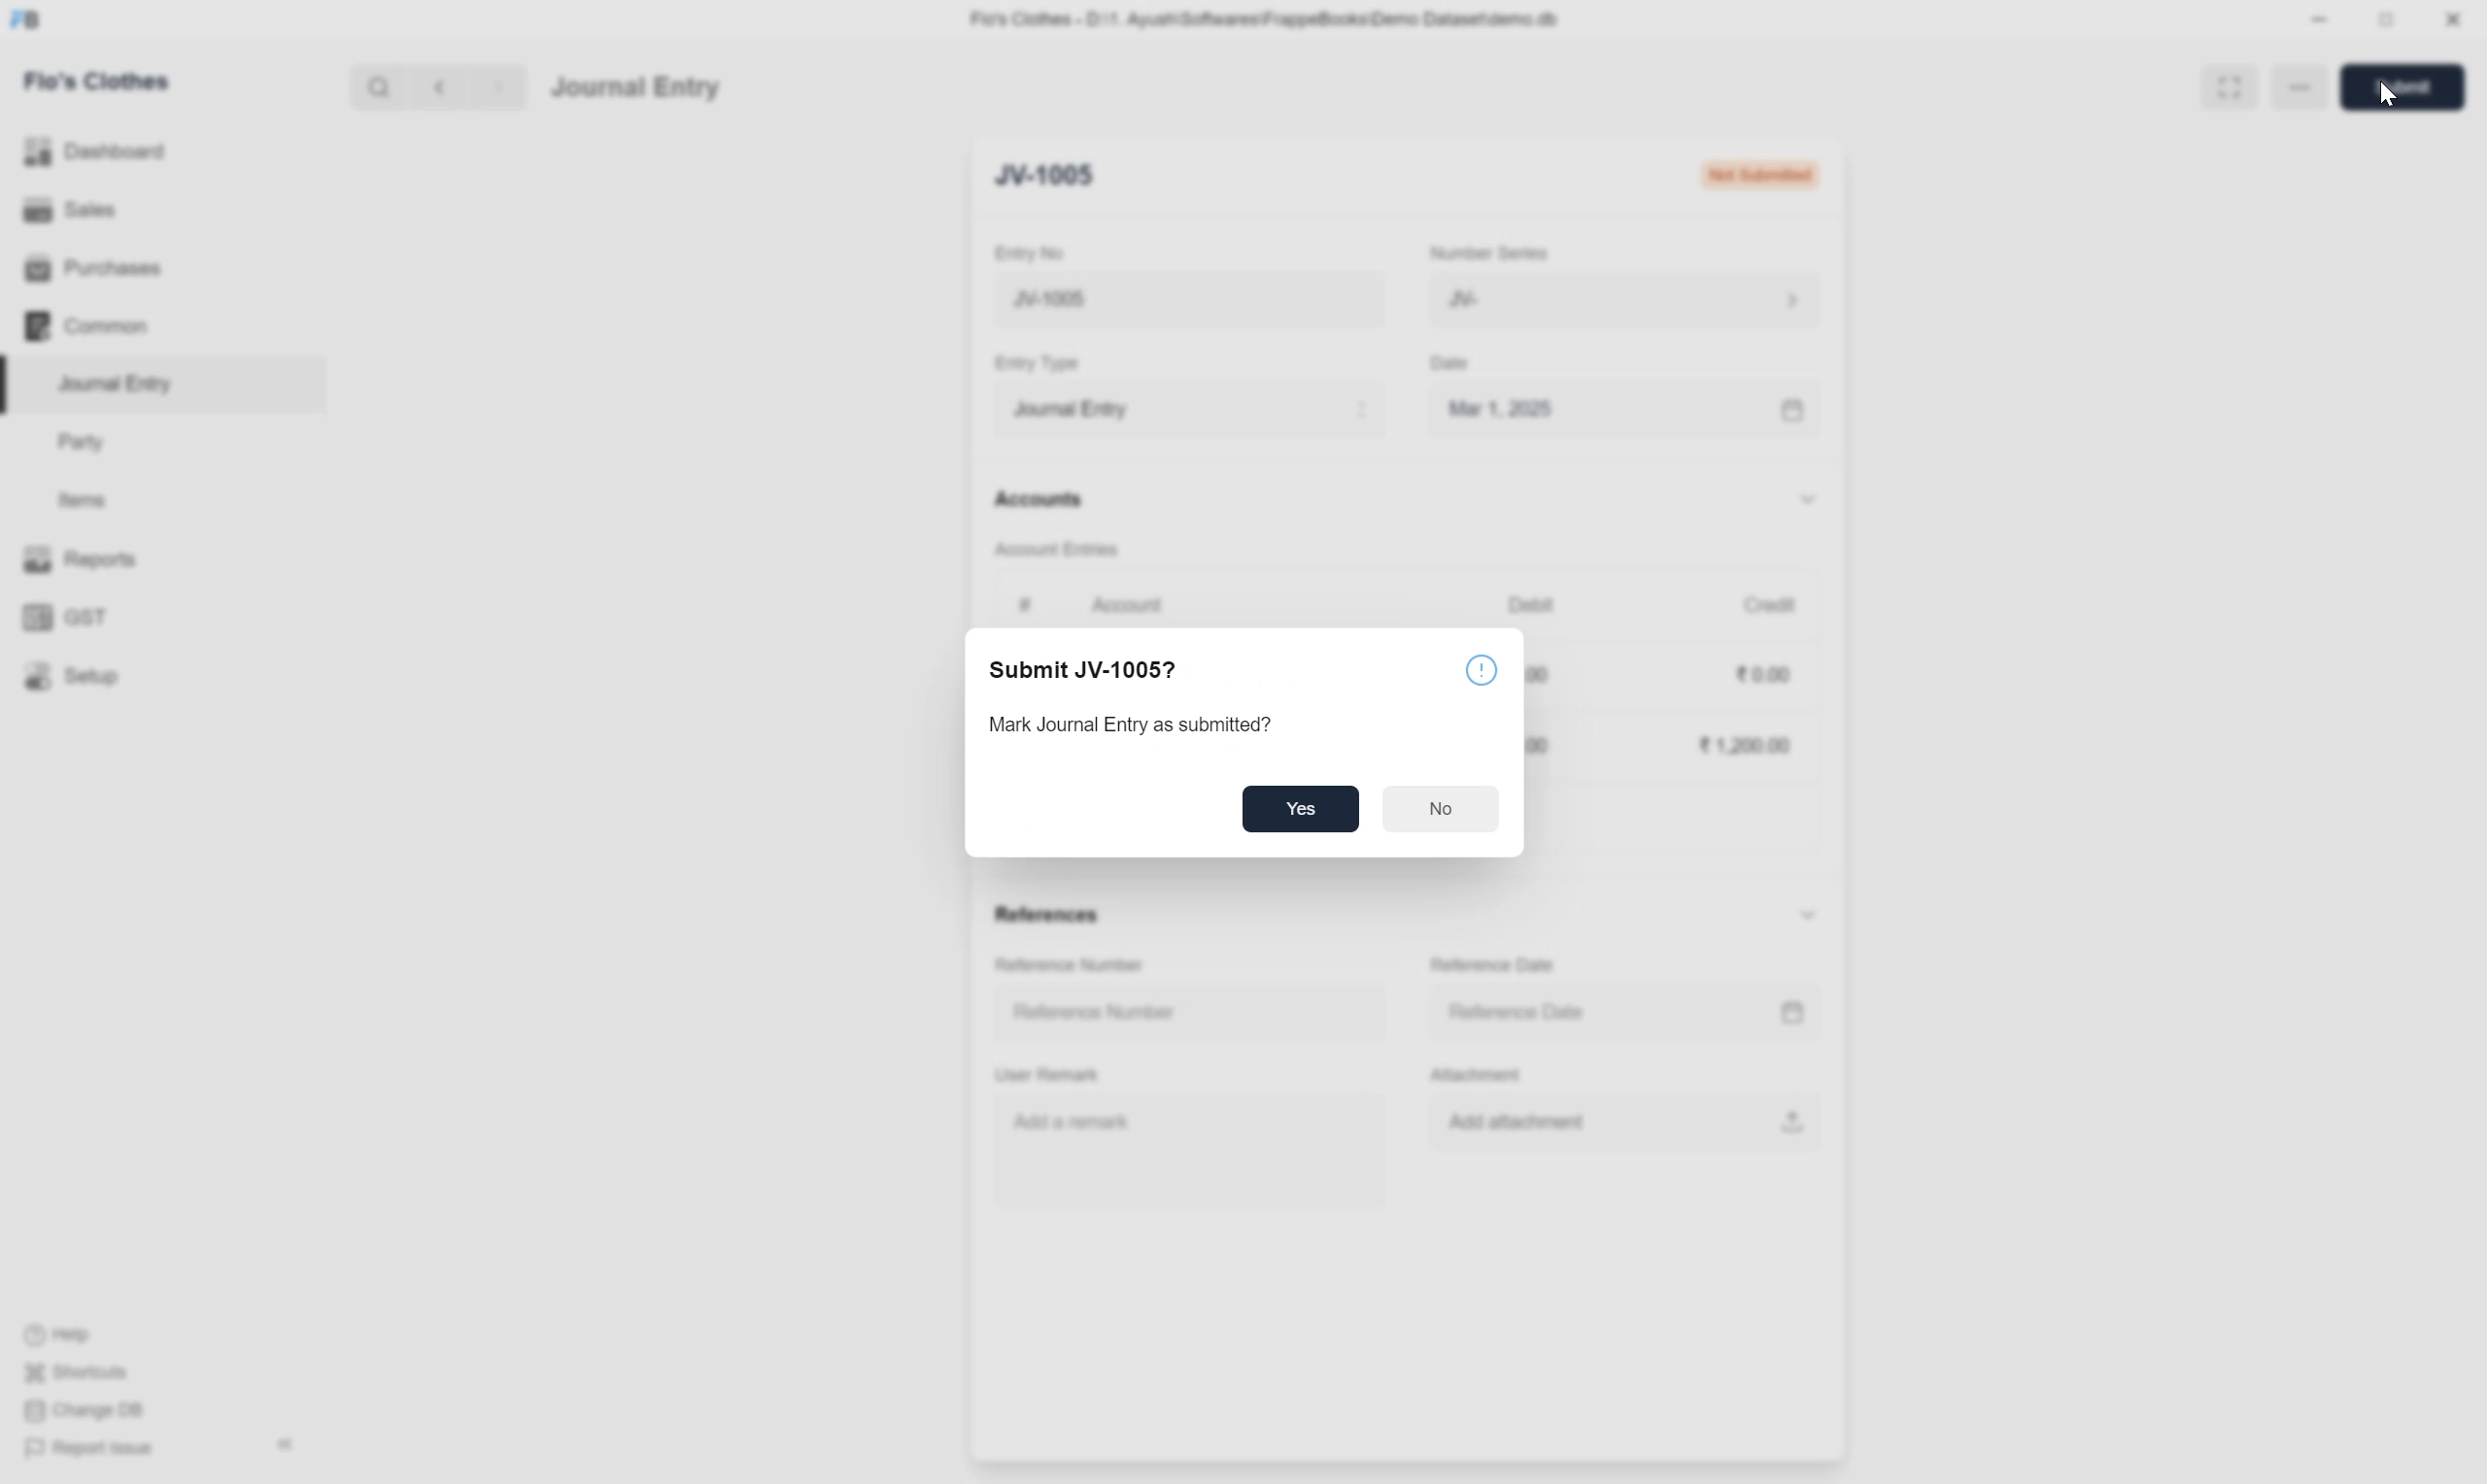 This screenshot has width=2487, height=1484. I want to click on Mar 1, 2025, so click(1501, 408).